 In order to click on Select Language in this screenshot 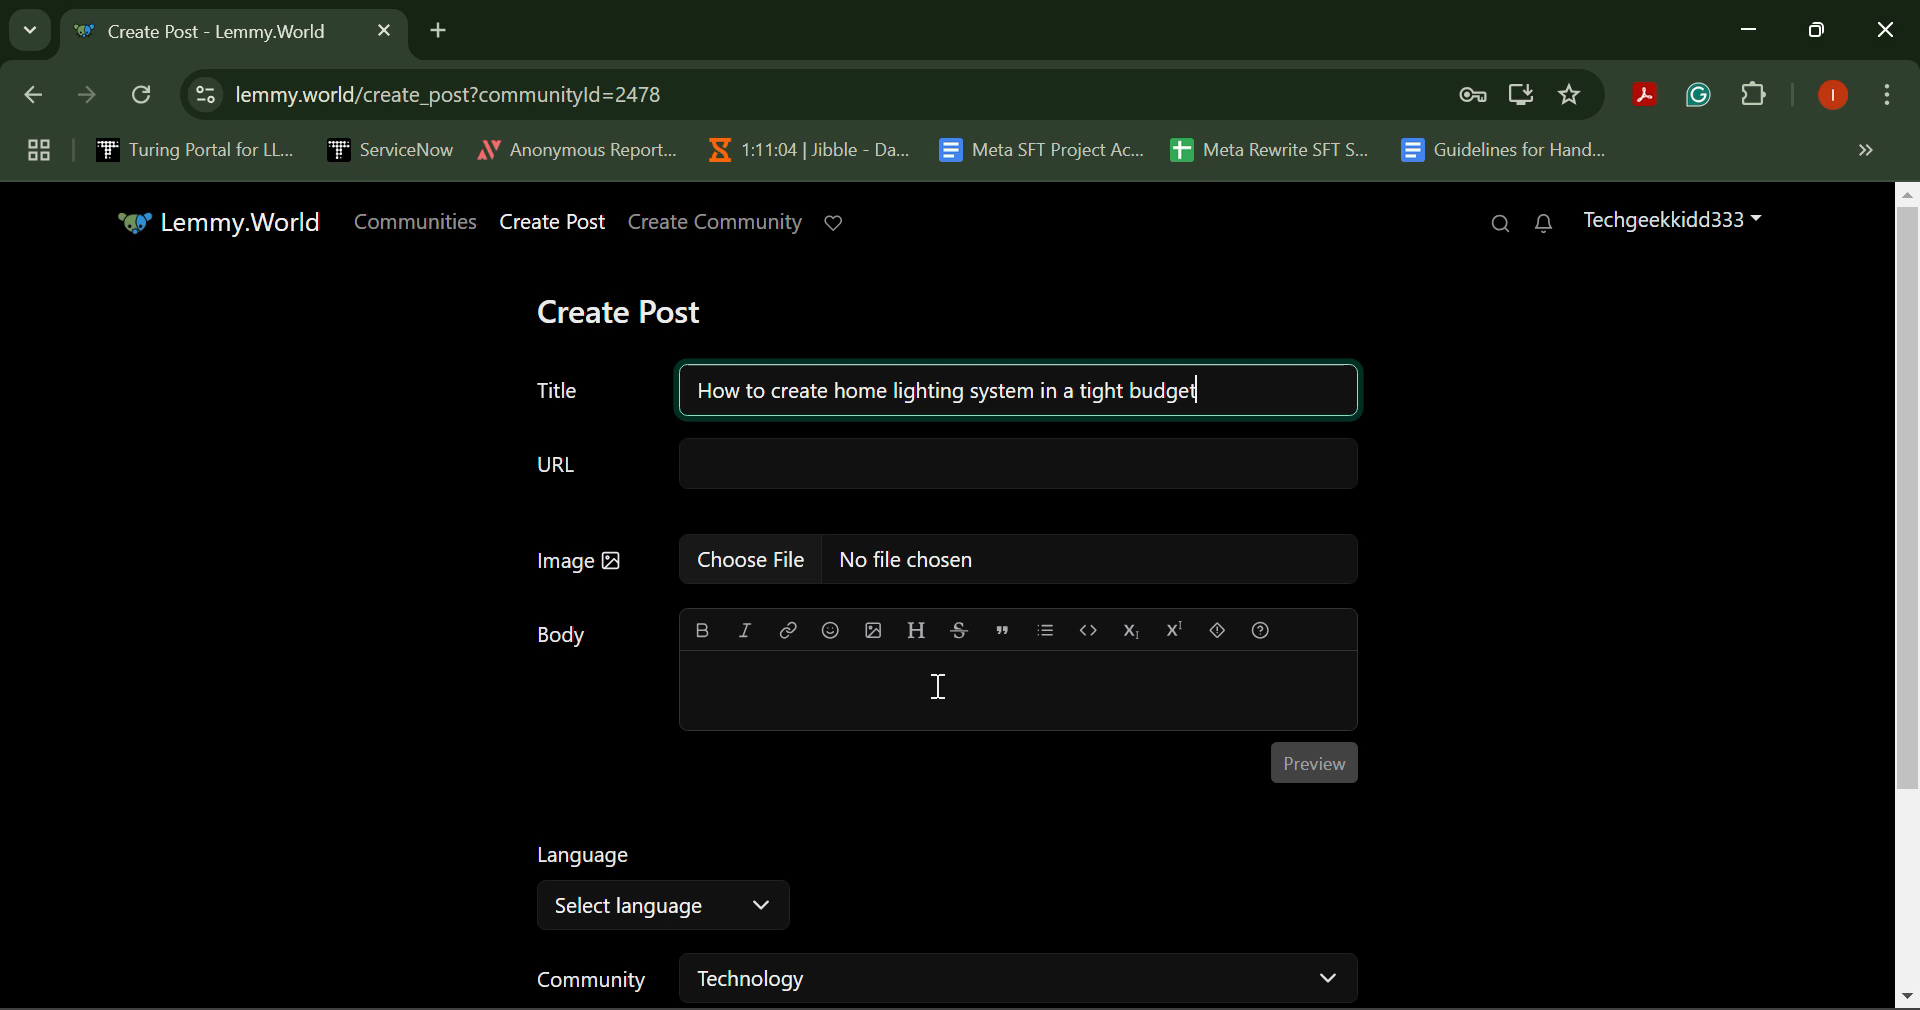, I will do `click(662, 888)`.